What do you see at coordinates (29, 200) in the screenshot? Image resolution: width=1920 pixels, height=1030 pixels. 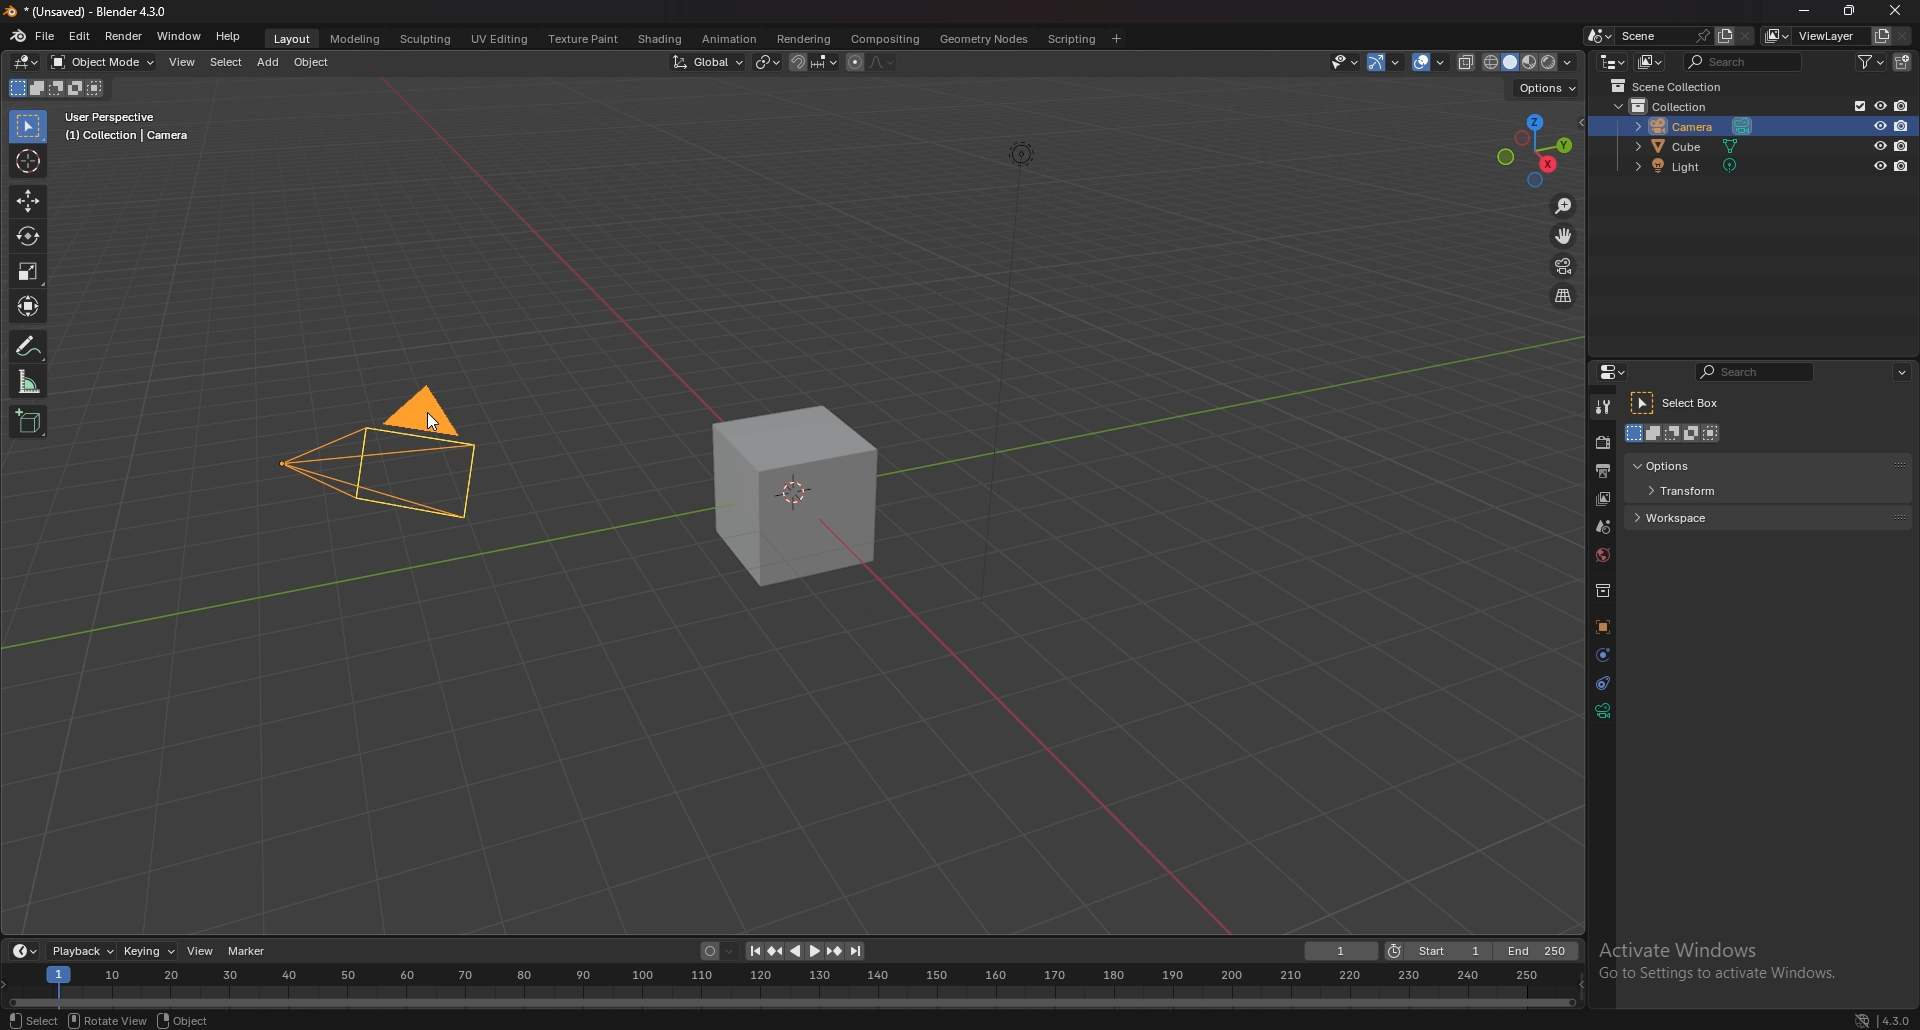 I see `move` at bounding box center [29, 200].